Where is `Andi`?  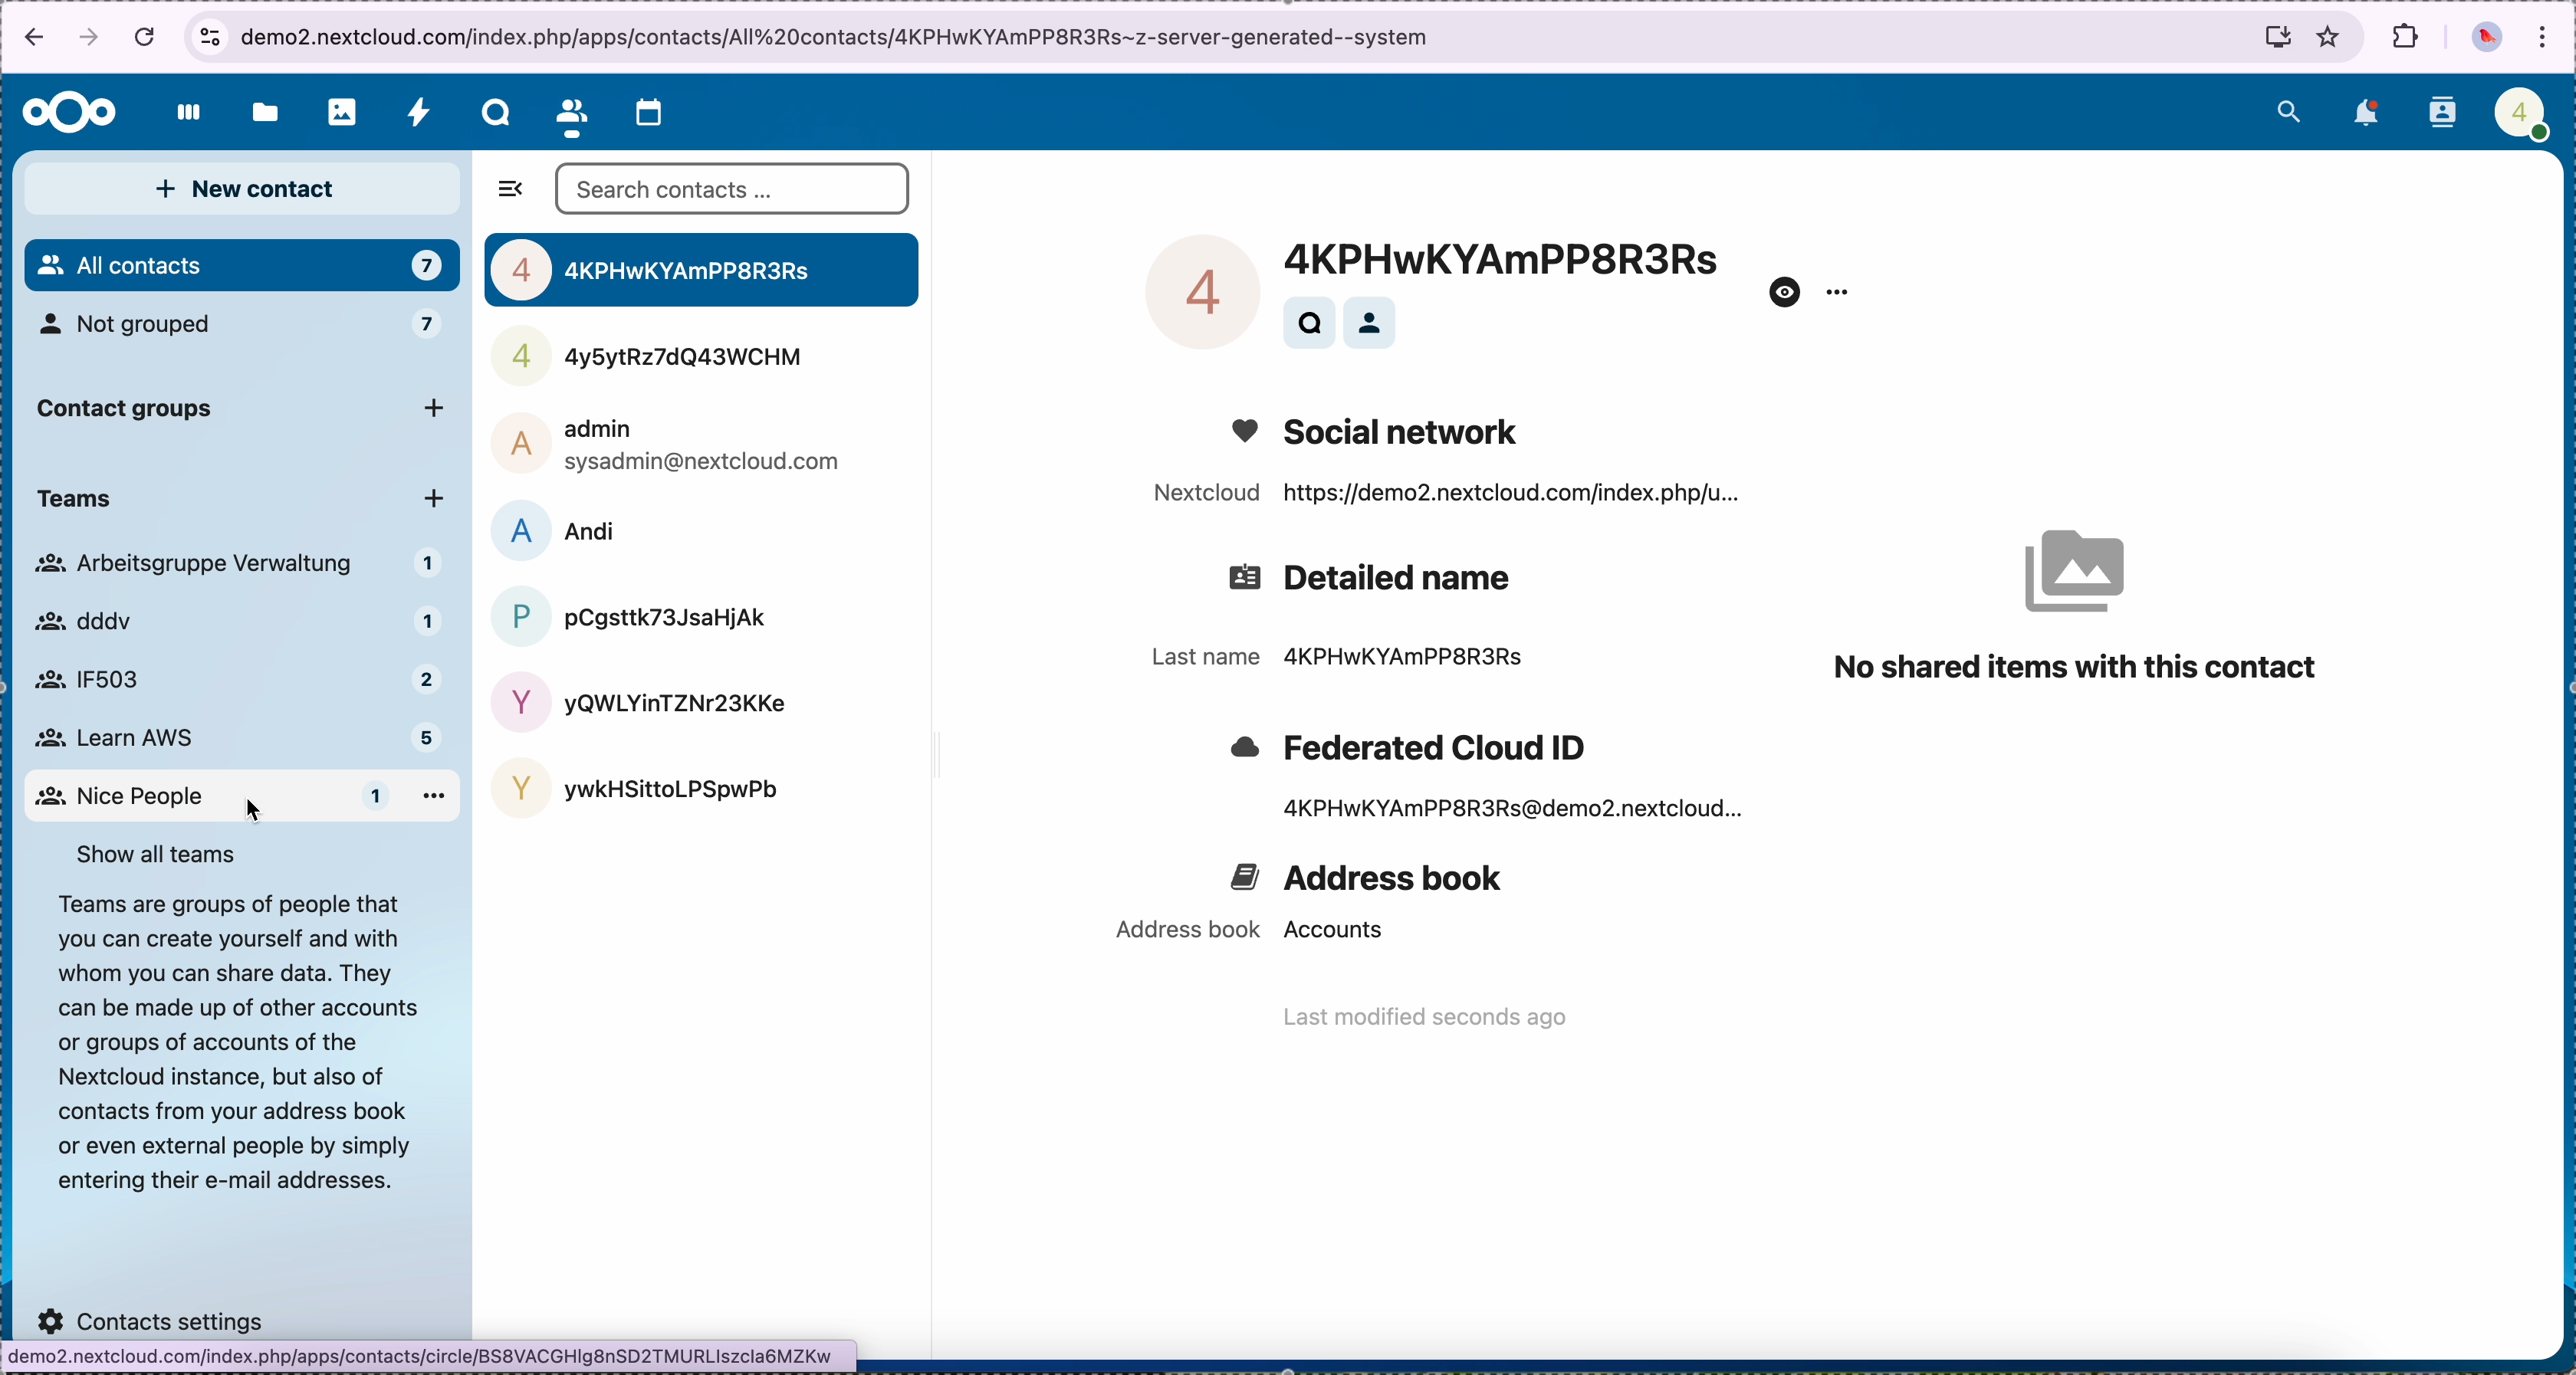
Andi is located at coordinates (567, 528).